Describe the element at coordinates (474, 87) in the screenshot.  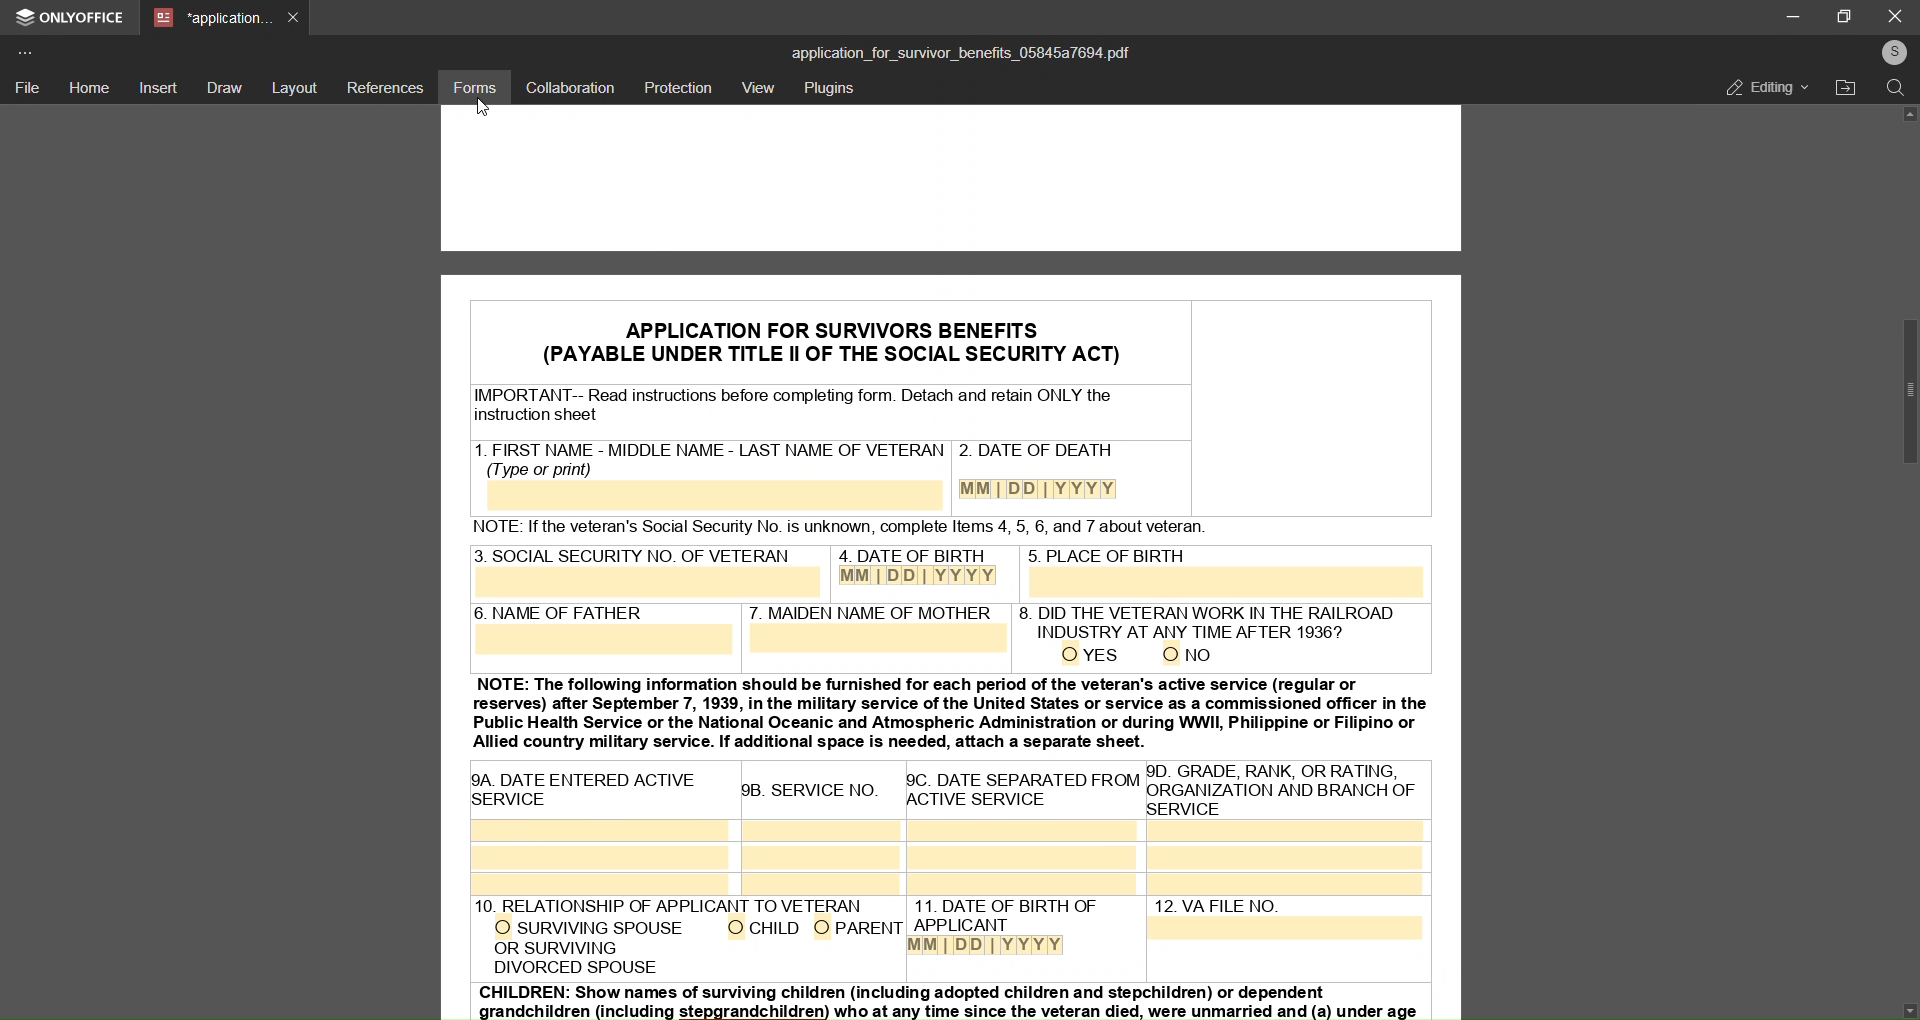
I see `forms` at that location.